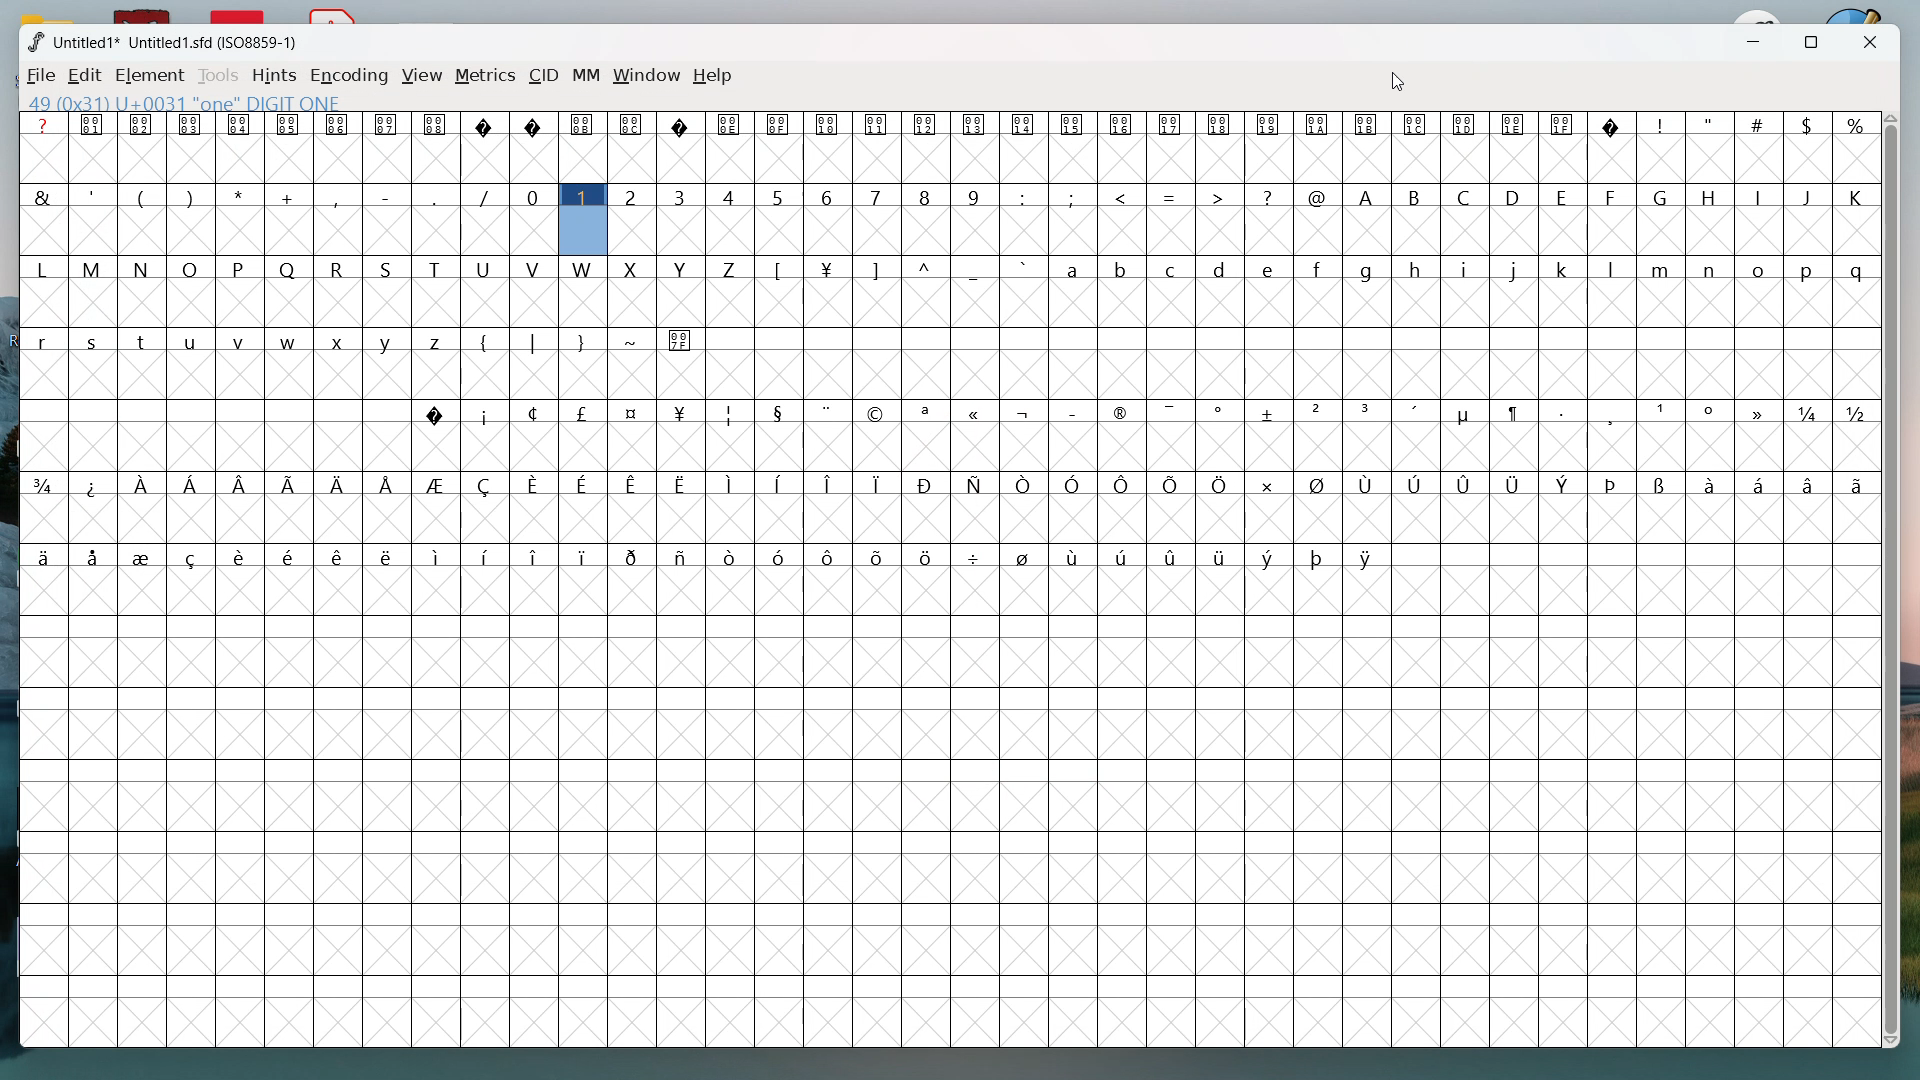  I want to click on o, so click(1760, 268).